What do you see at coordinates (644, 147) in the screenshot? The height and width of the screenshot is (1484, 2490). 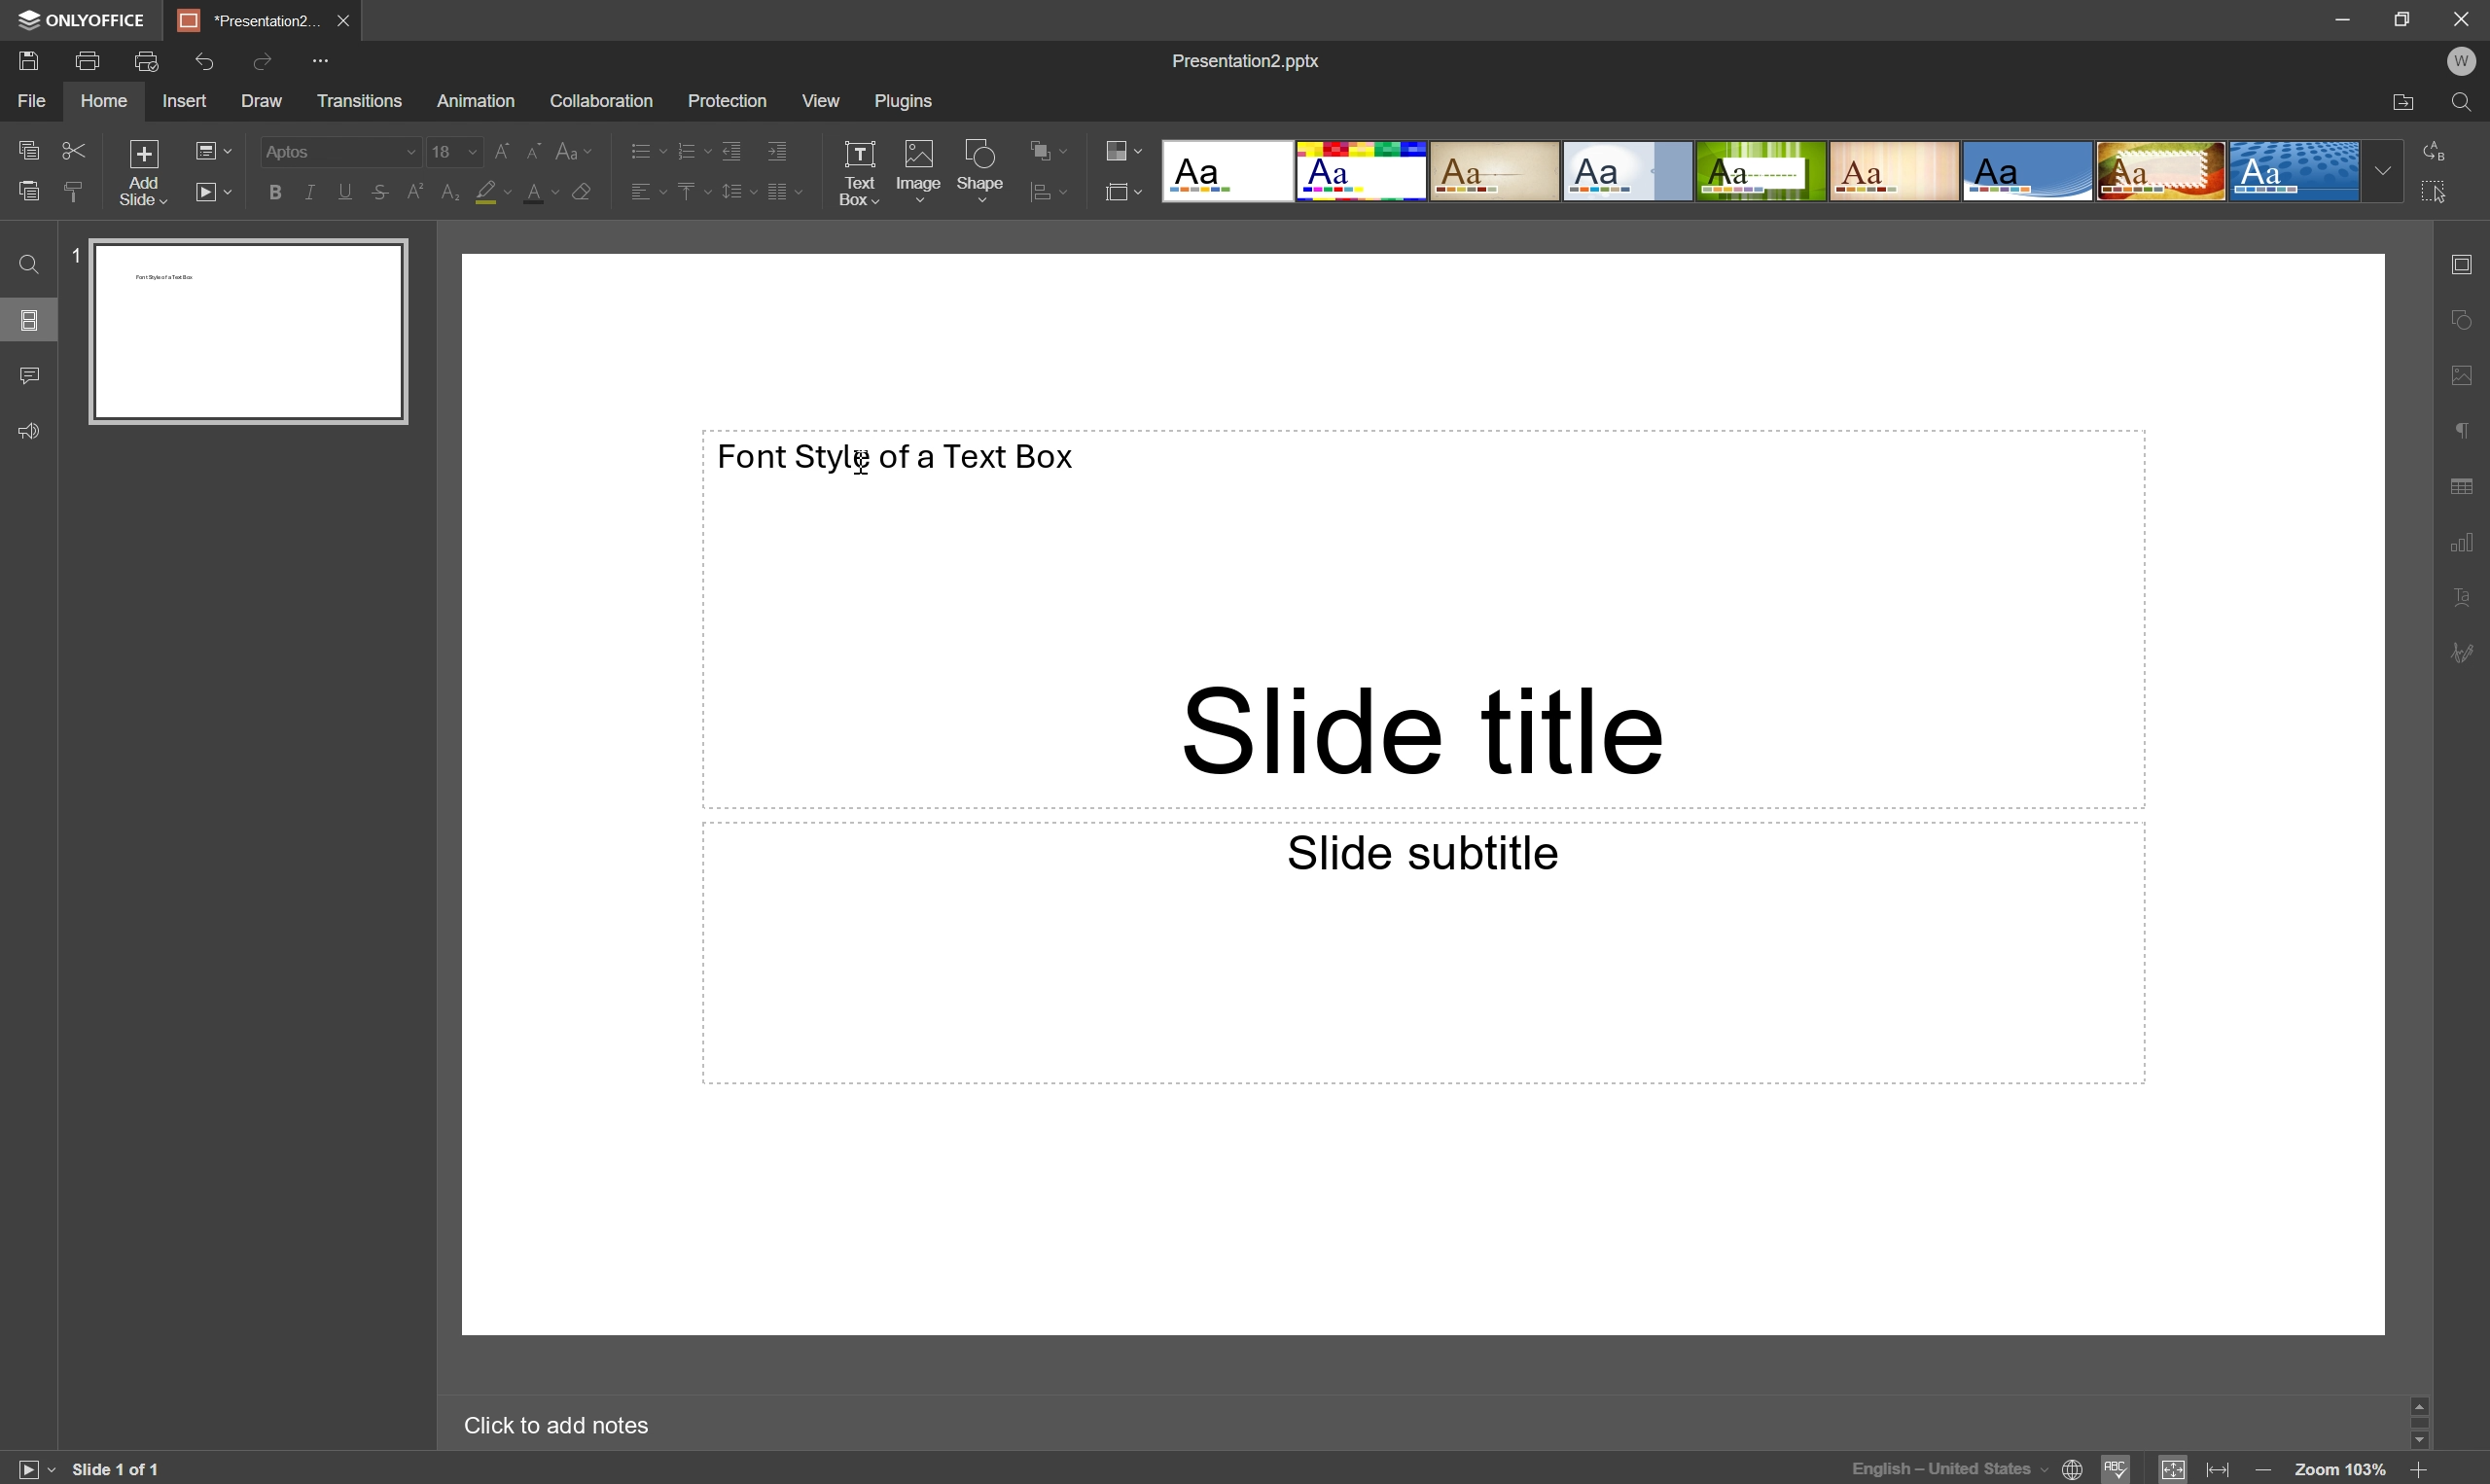 I see `Bullets` at bounding box center [644, 147].